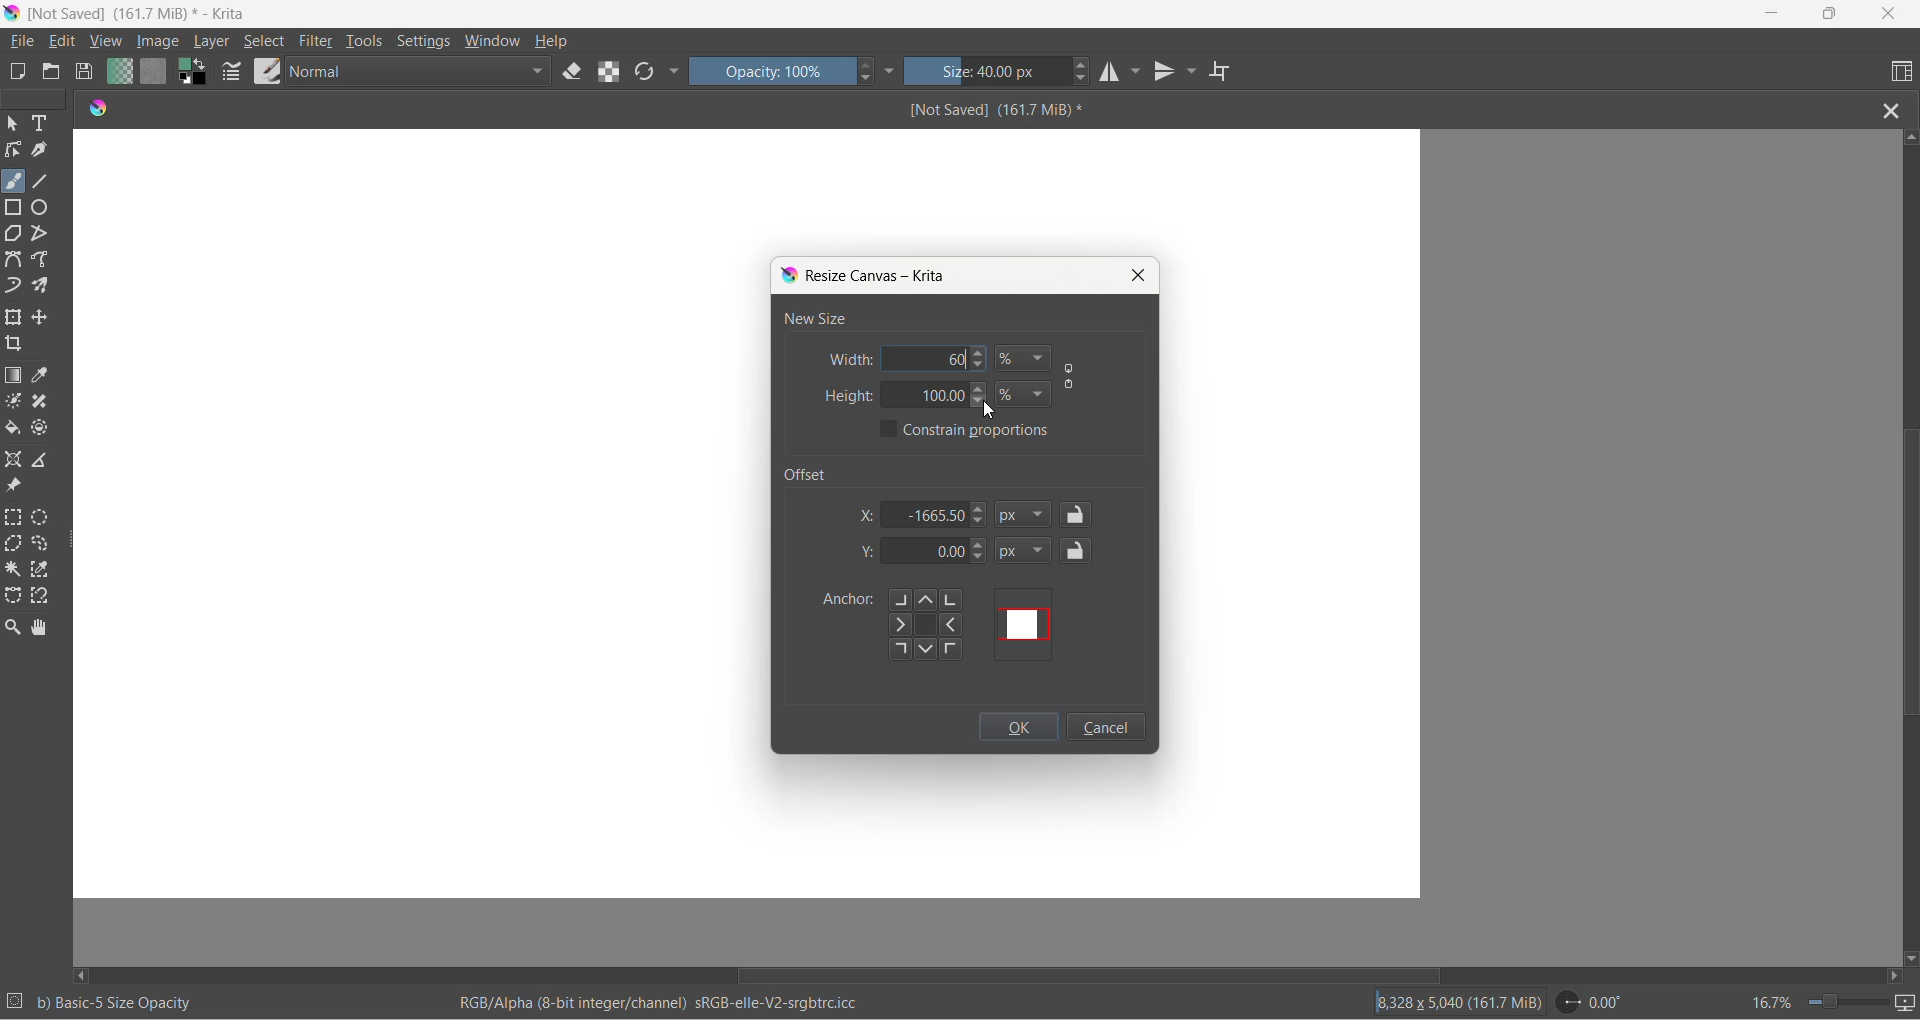 The width and height of the screenshot is (1920, 1020). Describe the element at coordinates (867, 66) in the screenshot. I see `increment opacity` at that location.